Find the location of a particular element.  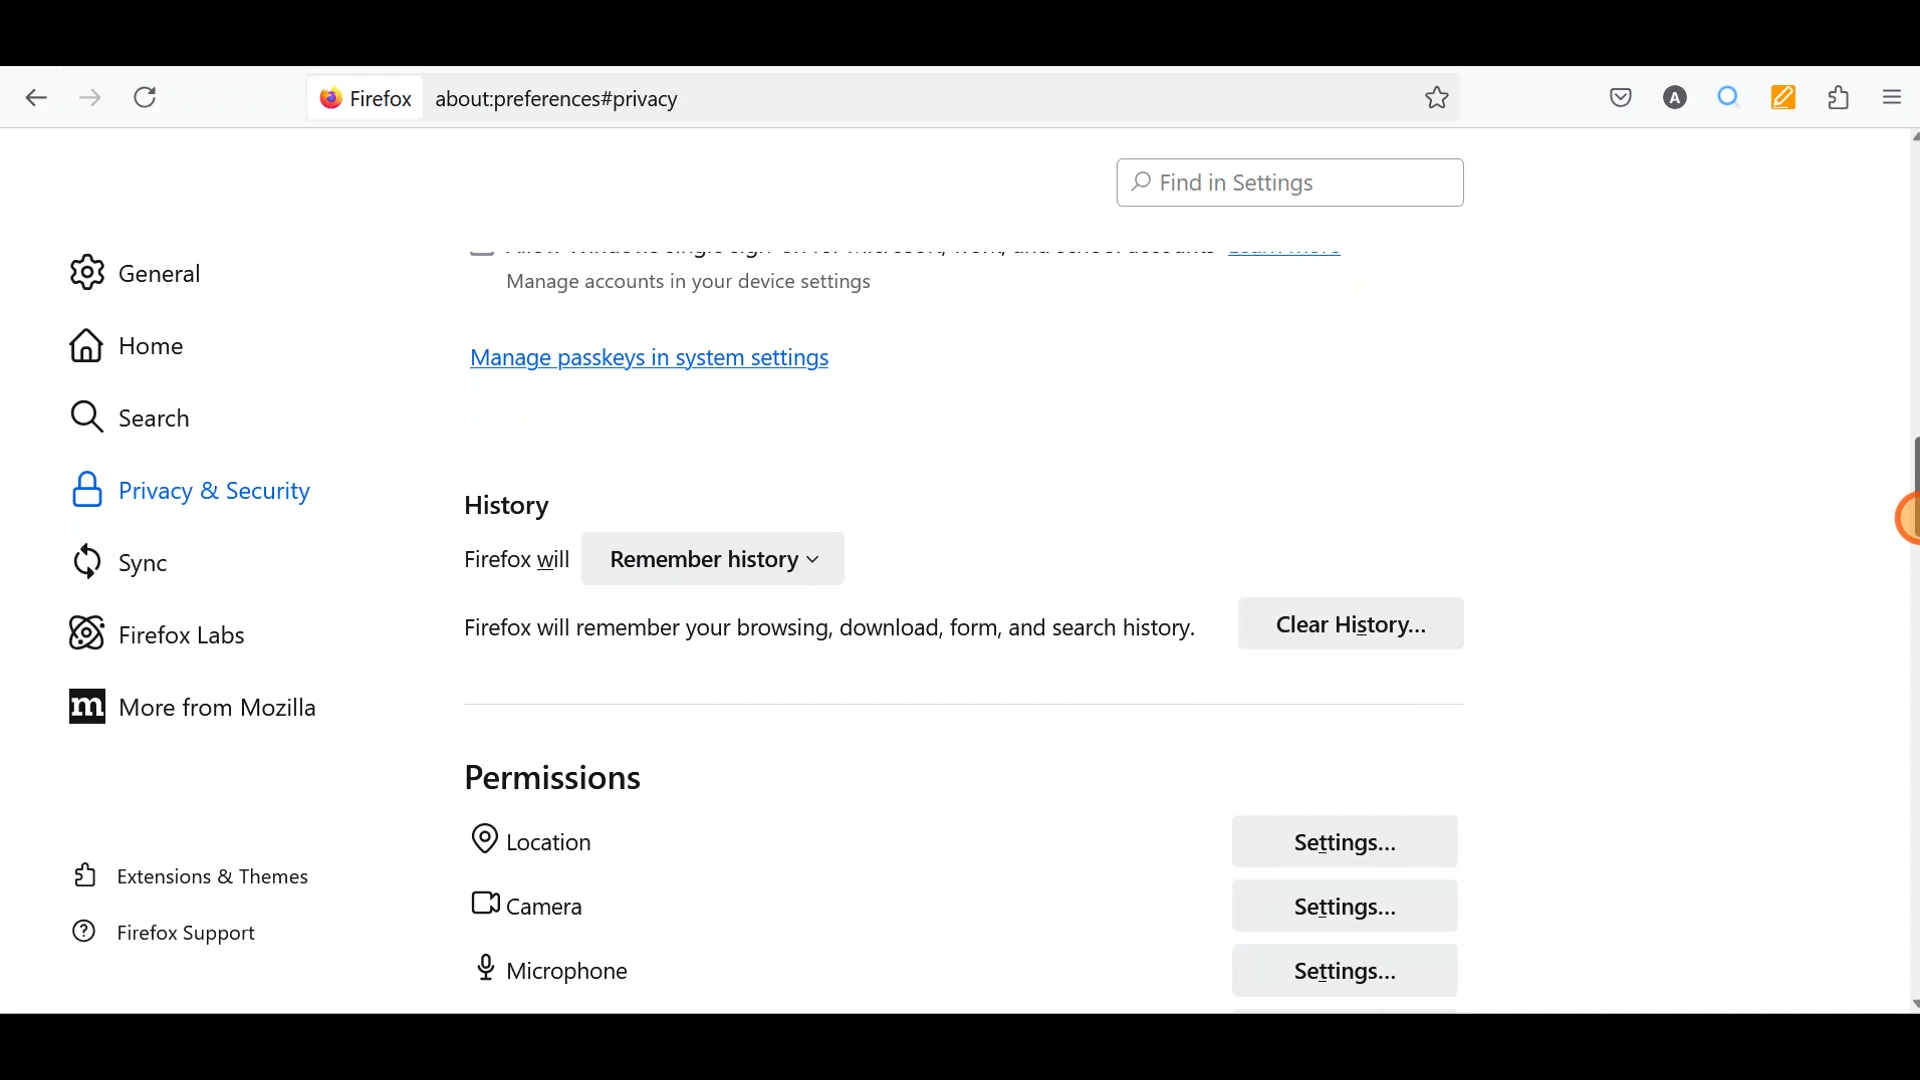

Extension & themes is located at coordinates (197, 879).